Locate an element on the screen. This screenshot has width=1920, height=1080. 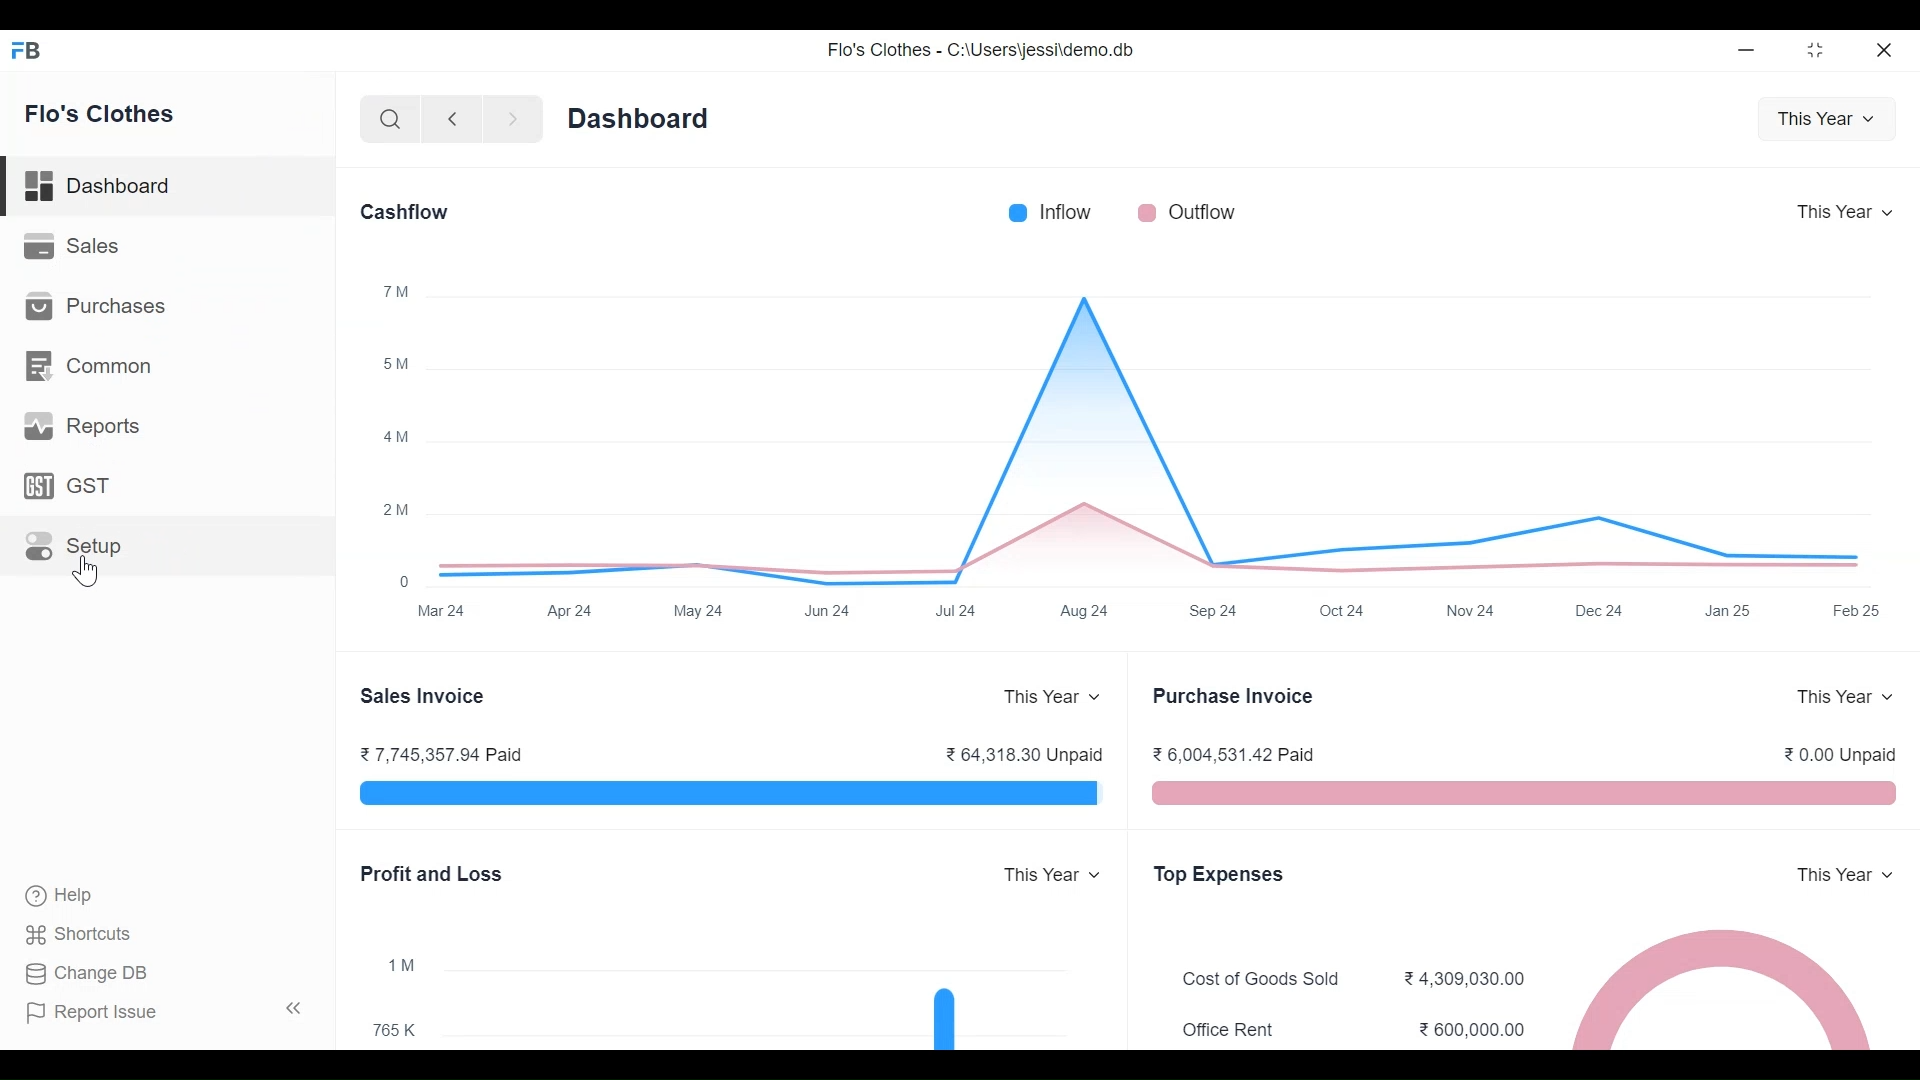
The chart shows the profit (or loss) per month for a is located at coordinates (780, 1002).